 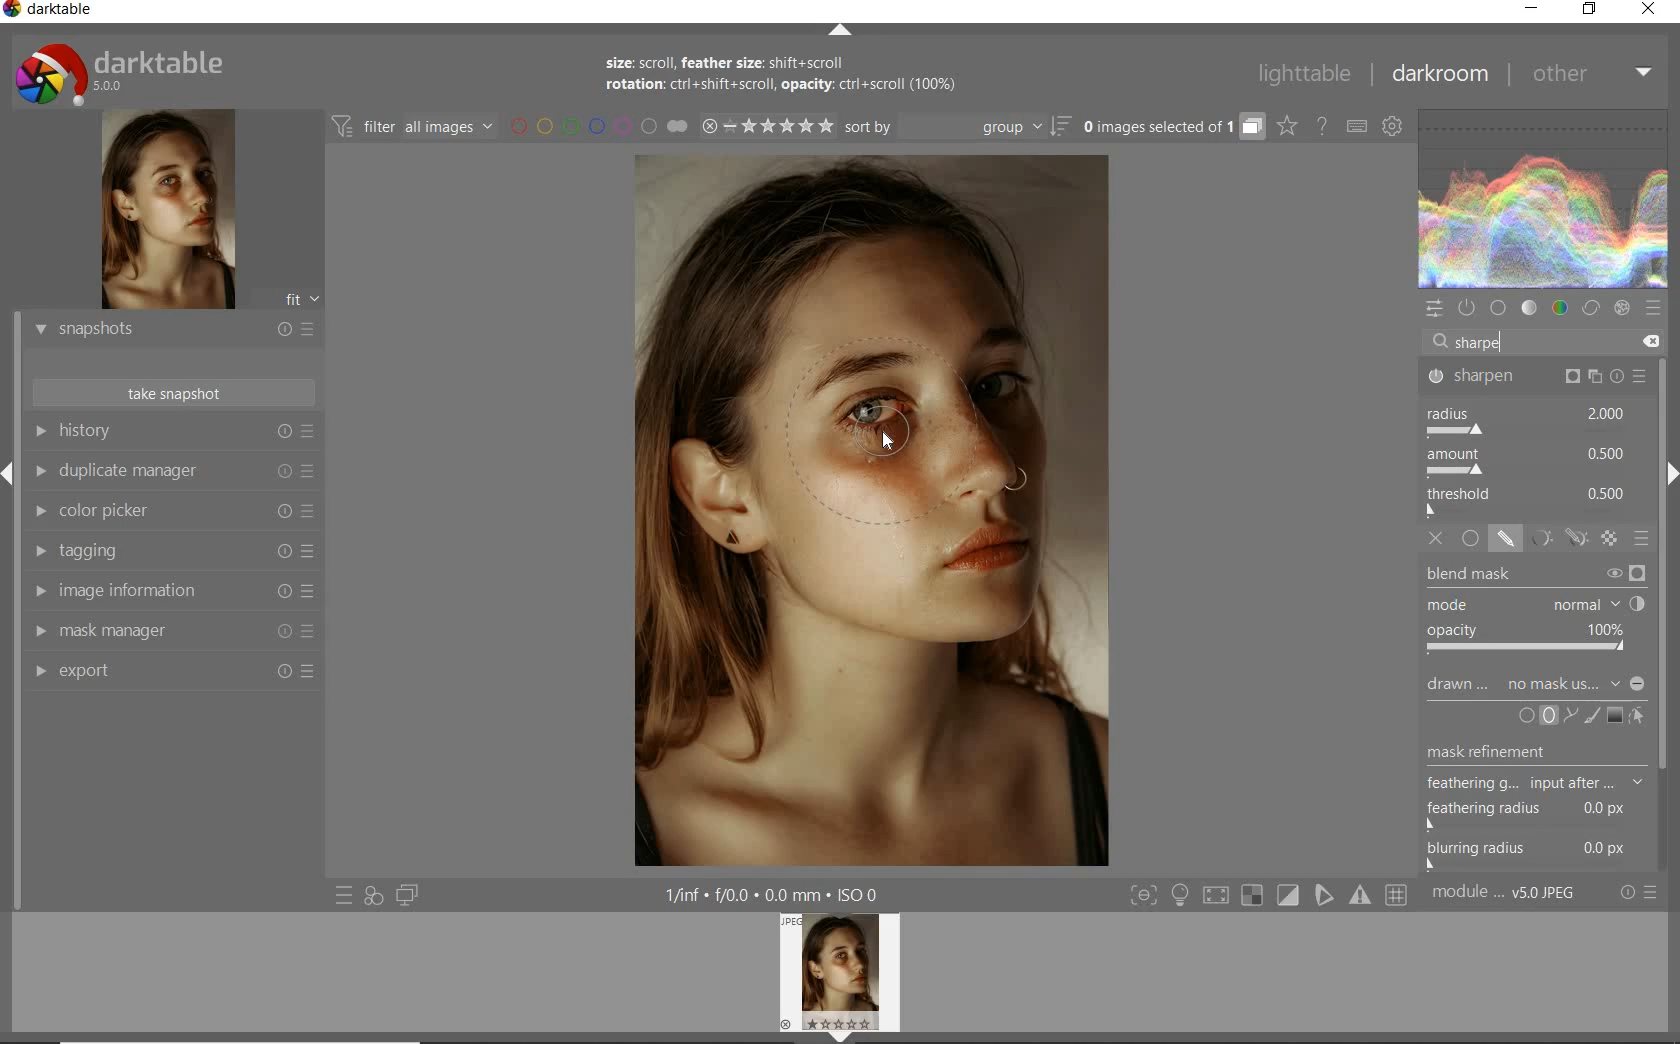 What do you see at coordinates (1589, 72) in the screenshot?
I see `other` at bounding box center [1589, 72].